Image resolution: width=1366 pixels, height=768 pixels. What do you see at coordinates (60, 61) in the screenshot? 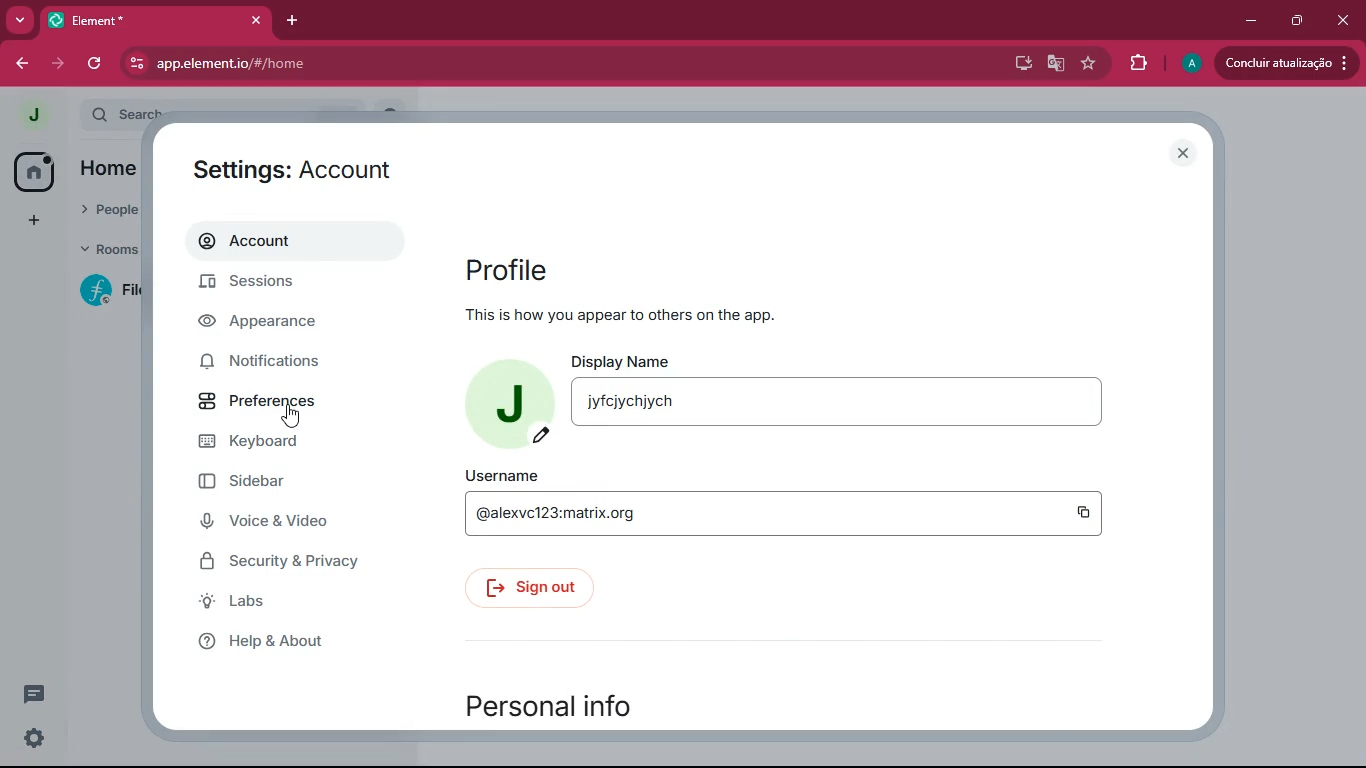
I see `forward` at bounding box center [60, 61].